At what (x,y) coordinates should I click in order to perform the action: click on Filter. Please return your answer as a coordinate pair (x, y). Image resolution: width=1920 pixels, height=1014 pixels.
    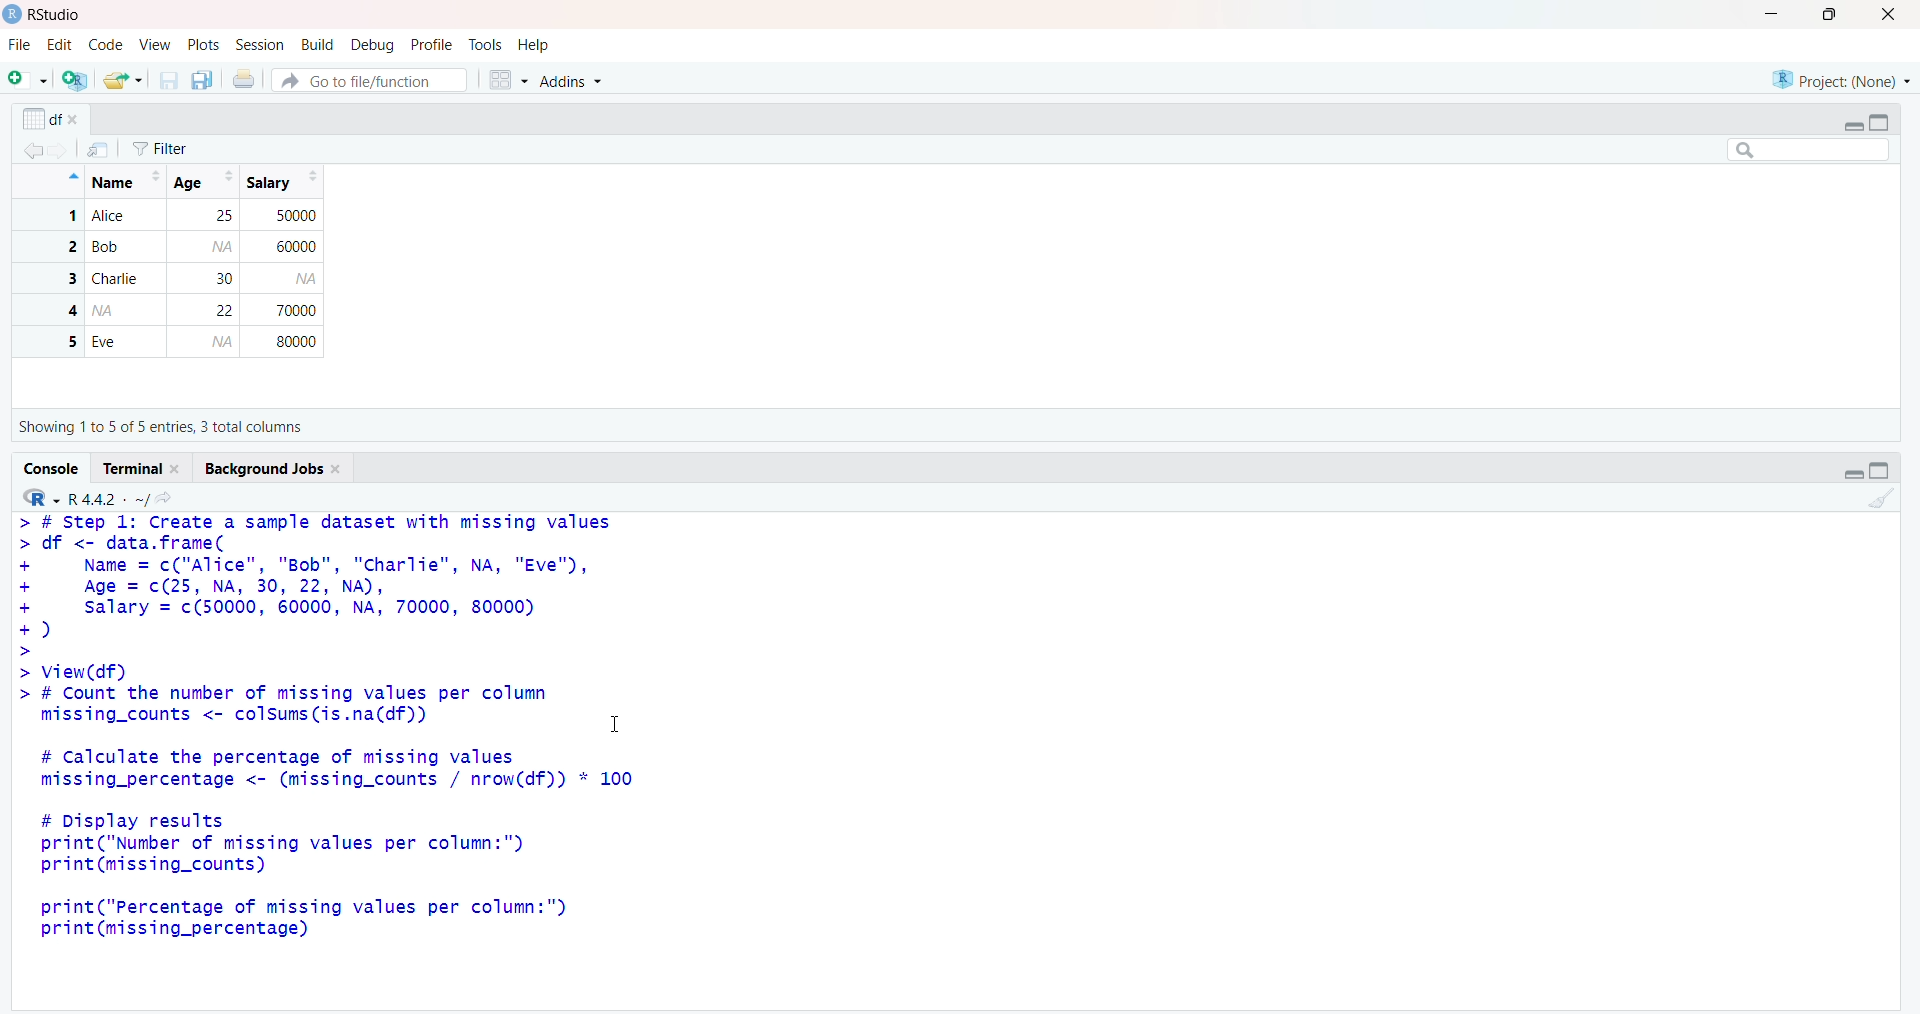
    Looking at the image, I should click on (180, 145).